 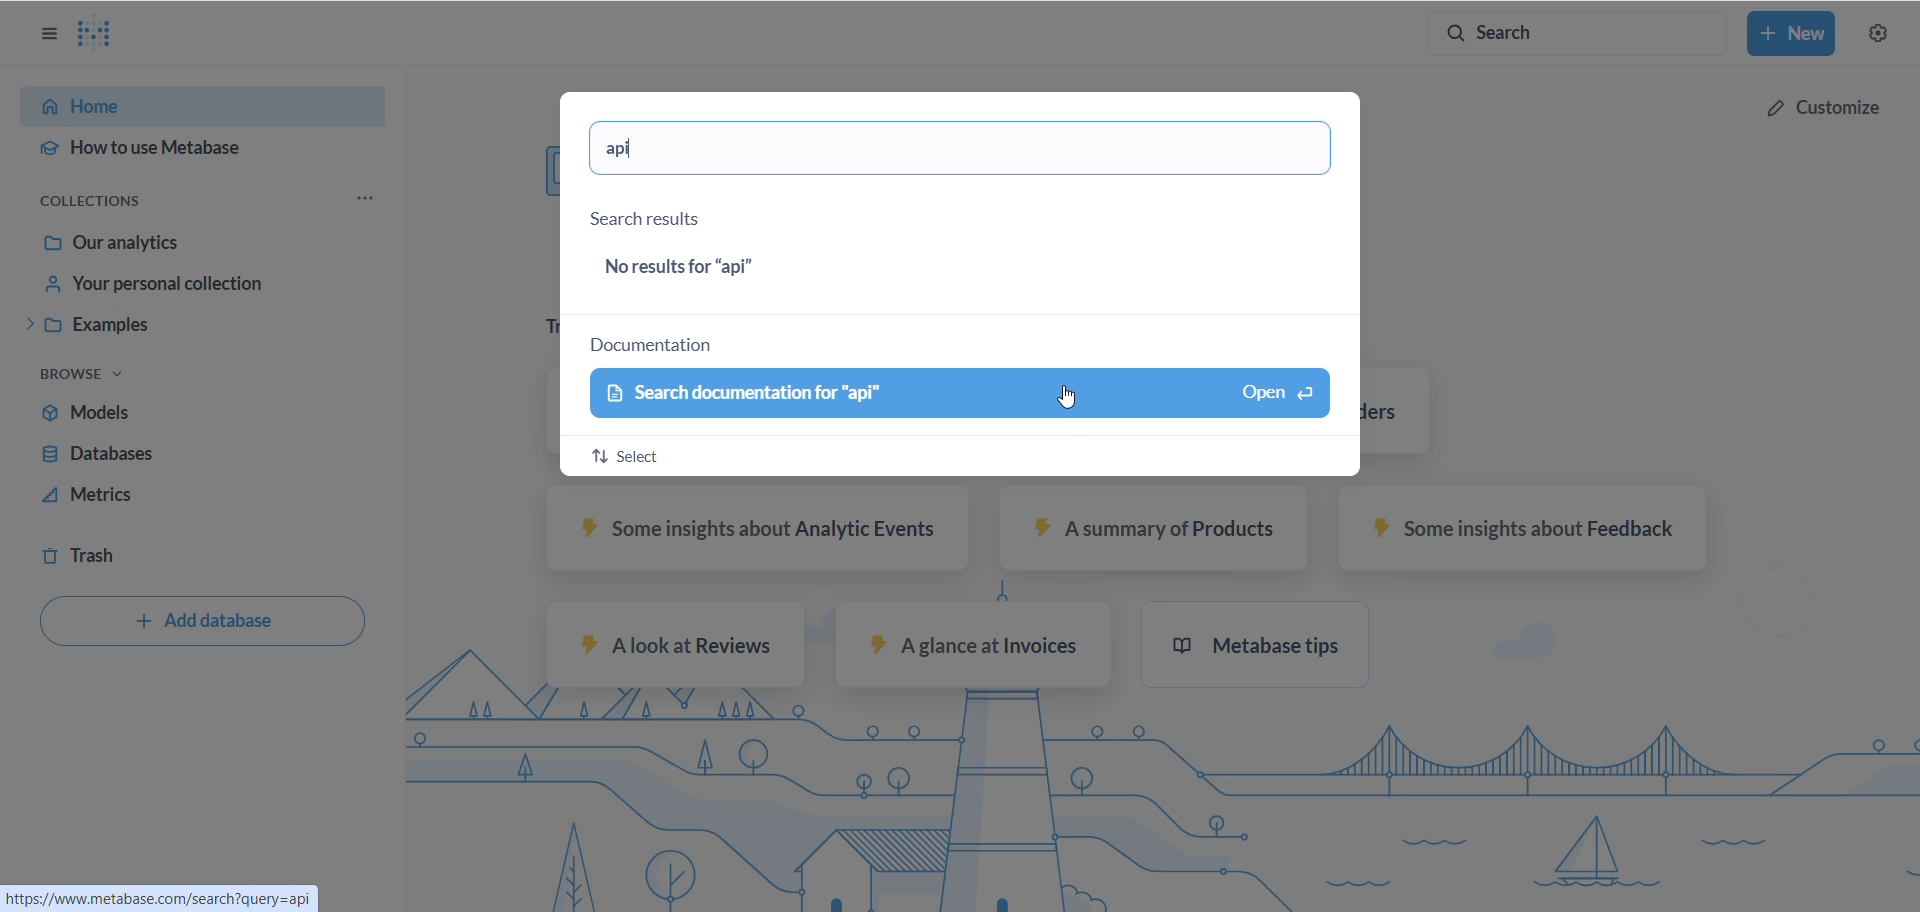 I want to click on browse task, so click(x=87, y=373).